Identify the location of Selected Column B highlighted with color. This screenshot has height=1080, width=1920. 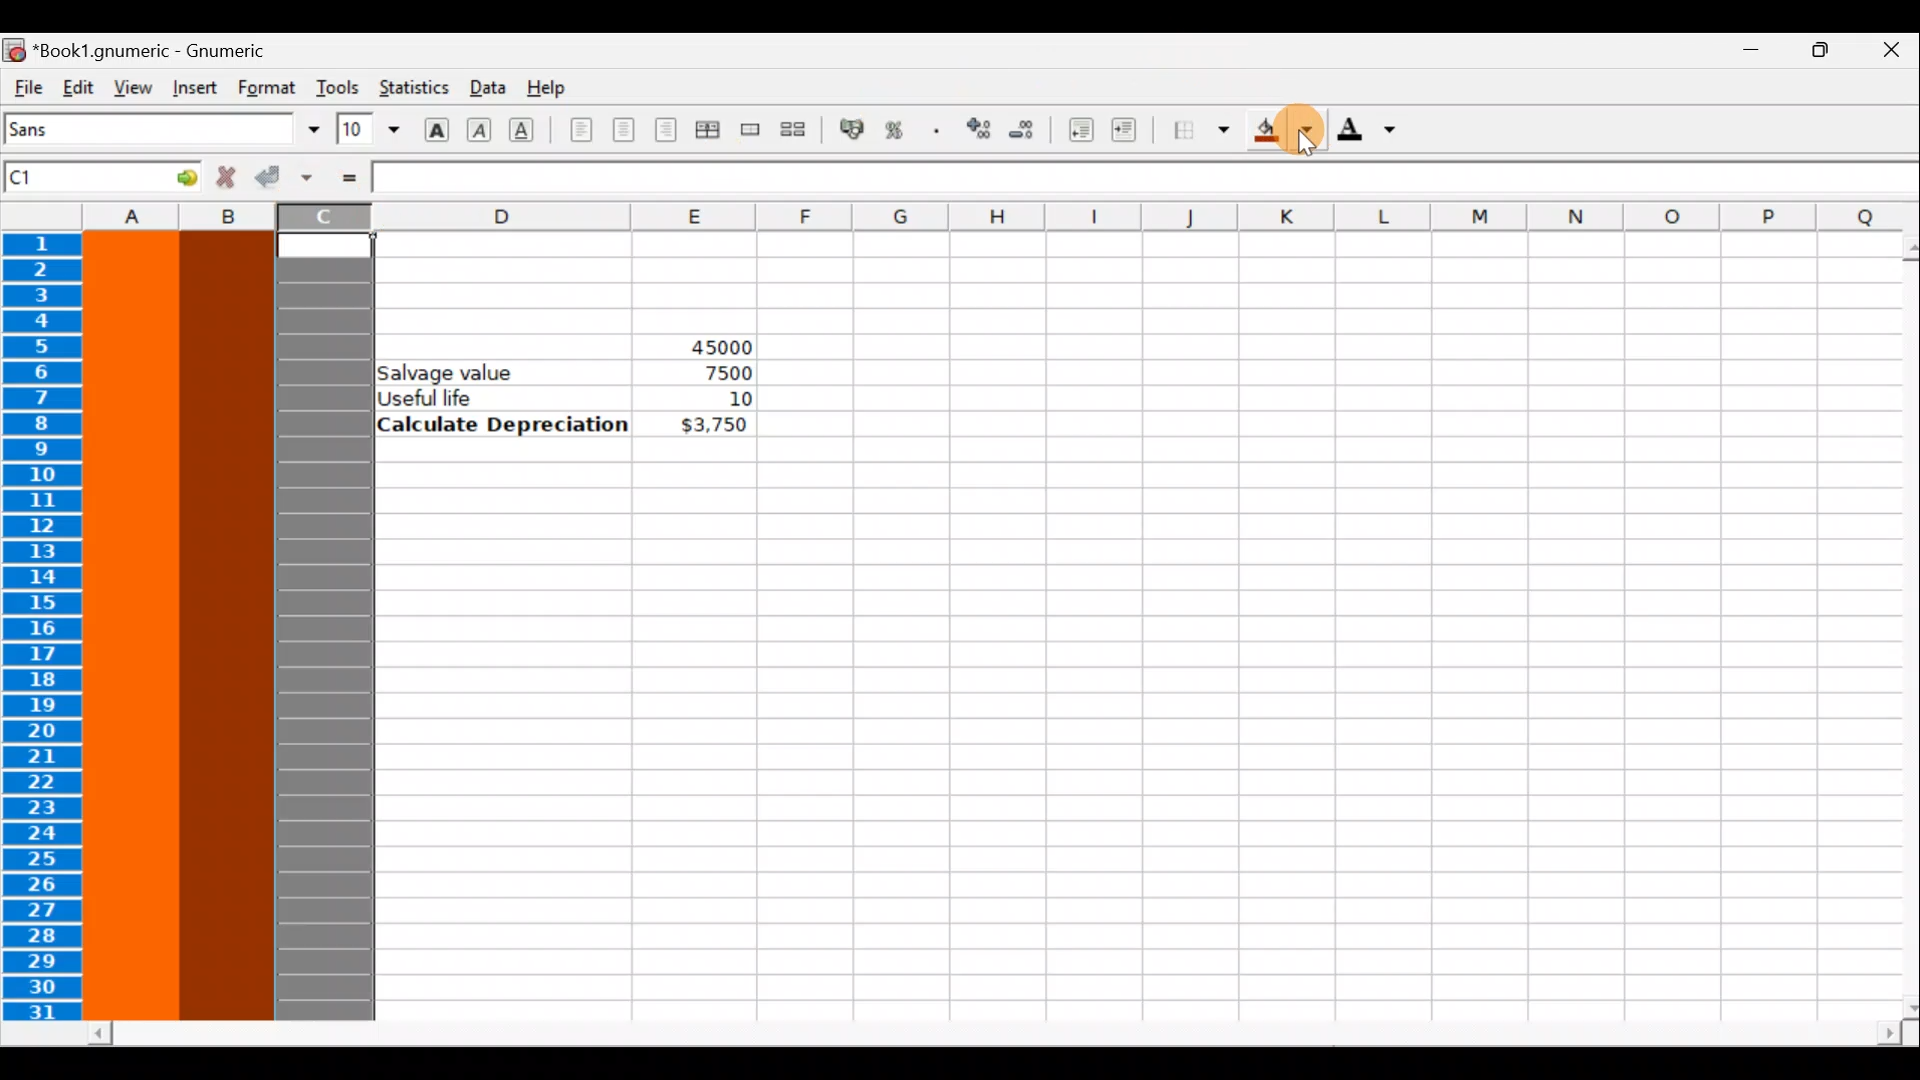
(227, 622).